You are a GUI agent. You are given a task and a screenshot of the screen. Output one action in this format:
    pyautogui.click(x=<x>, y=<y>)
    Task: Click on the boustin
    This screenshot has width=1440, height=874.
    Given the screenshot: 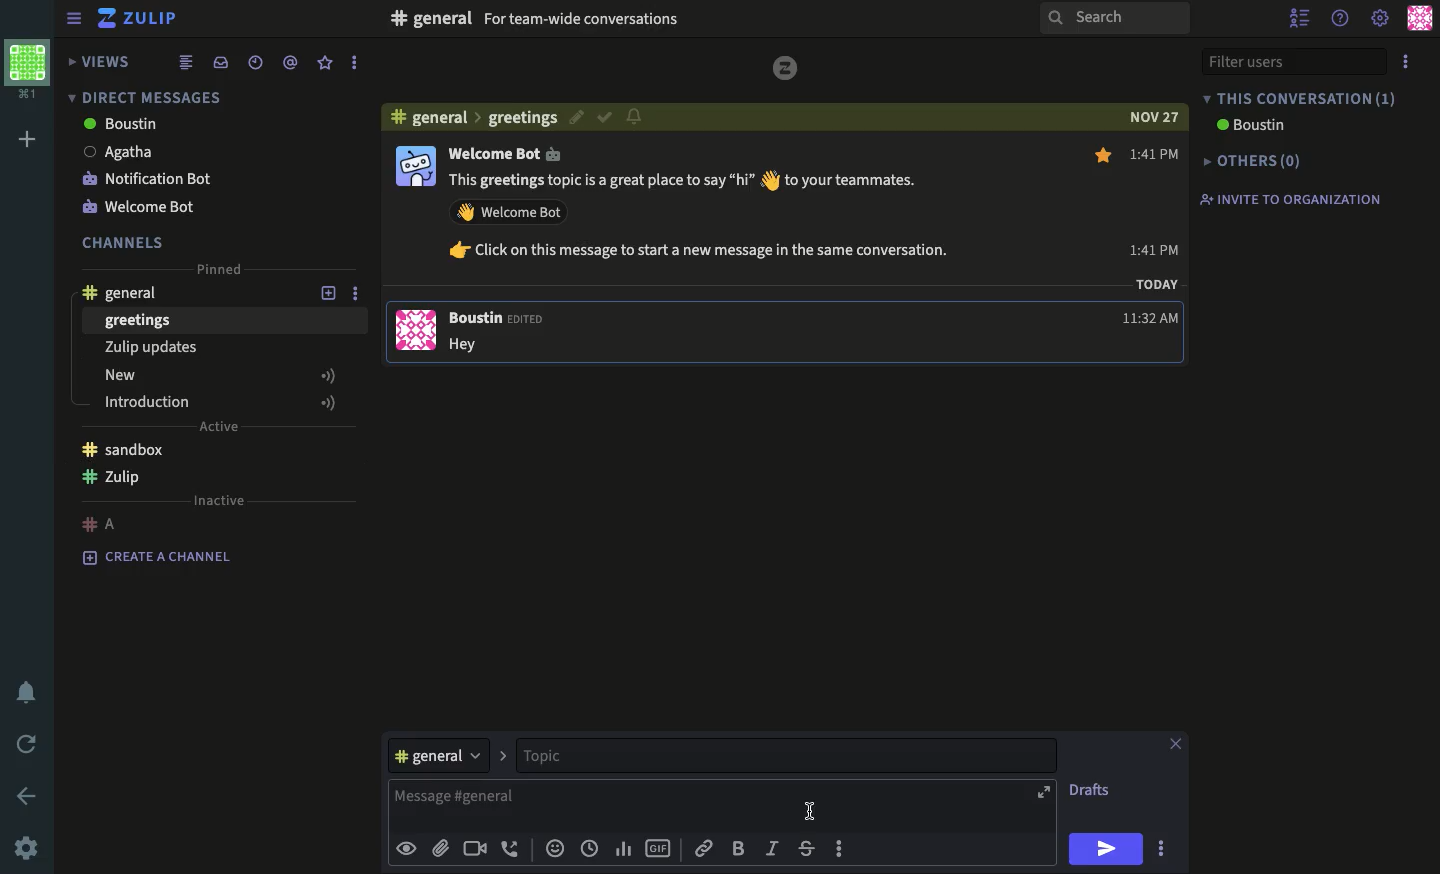 What is the action you would take?
    pyautogui.click(x=120, y=125)
    